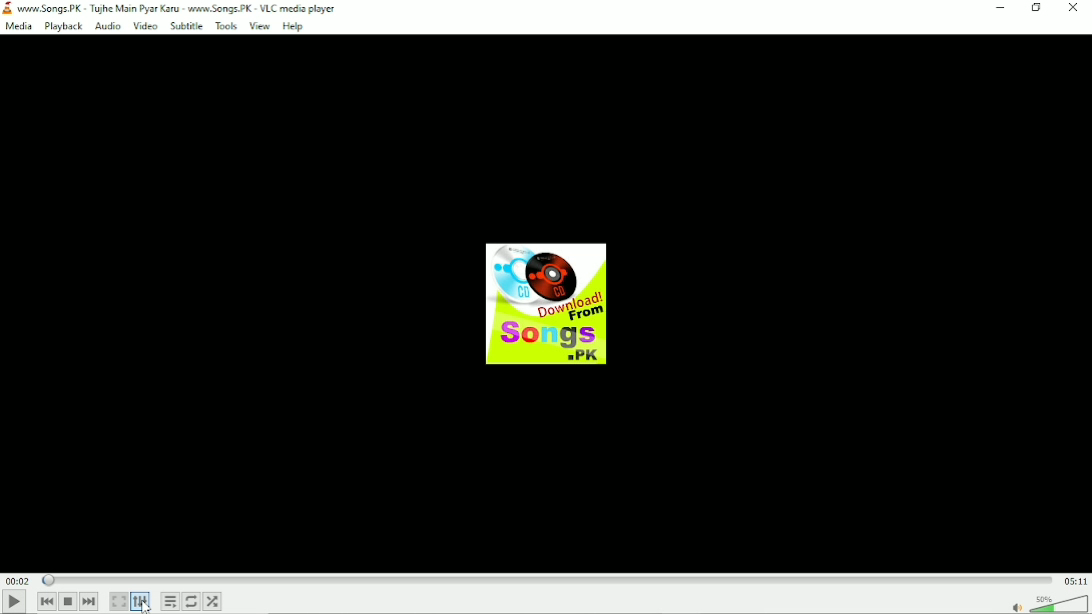 This screenshot has width=1092, height=614. I want to click on Toggle playlist, so click(170, 601).